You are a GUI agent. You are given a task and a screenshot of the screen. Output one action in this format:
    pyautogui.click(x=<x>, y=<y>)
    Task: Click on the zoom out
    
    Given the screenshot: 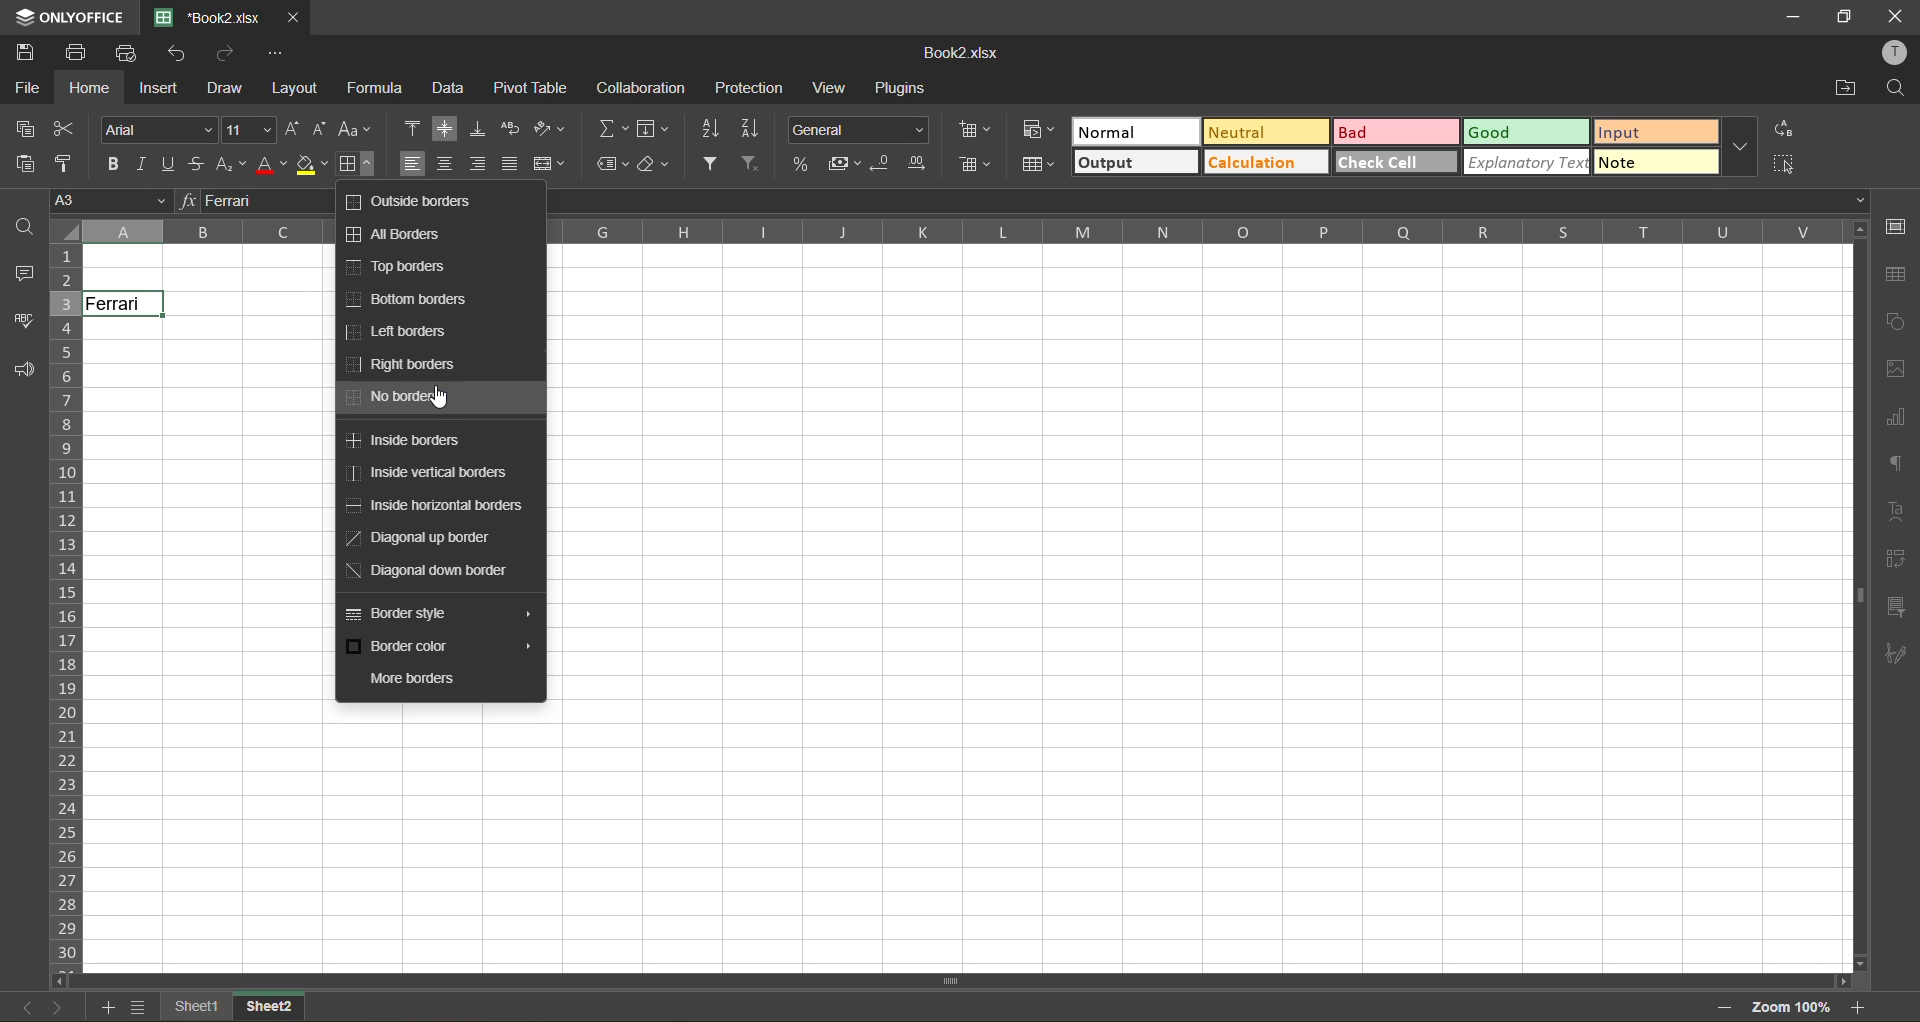 What is the action you would take?
    pyautogui.click(x=1725, y=1008)
    